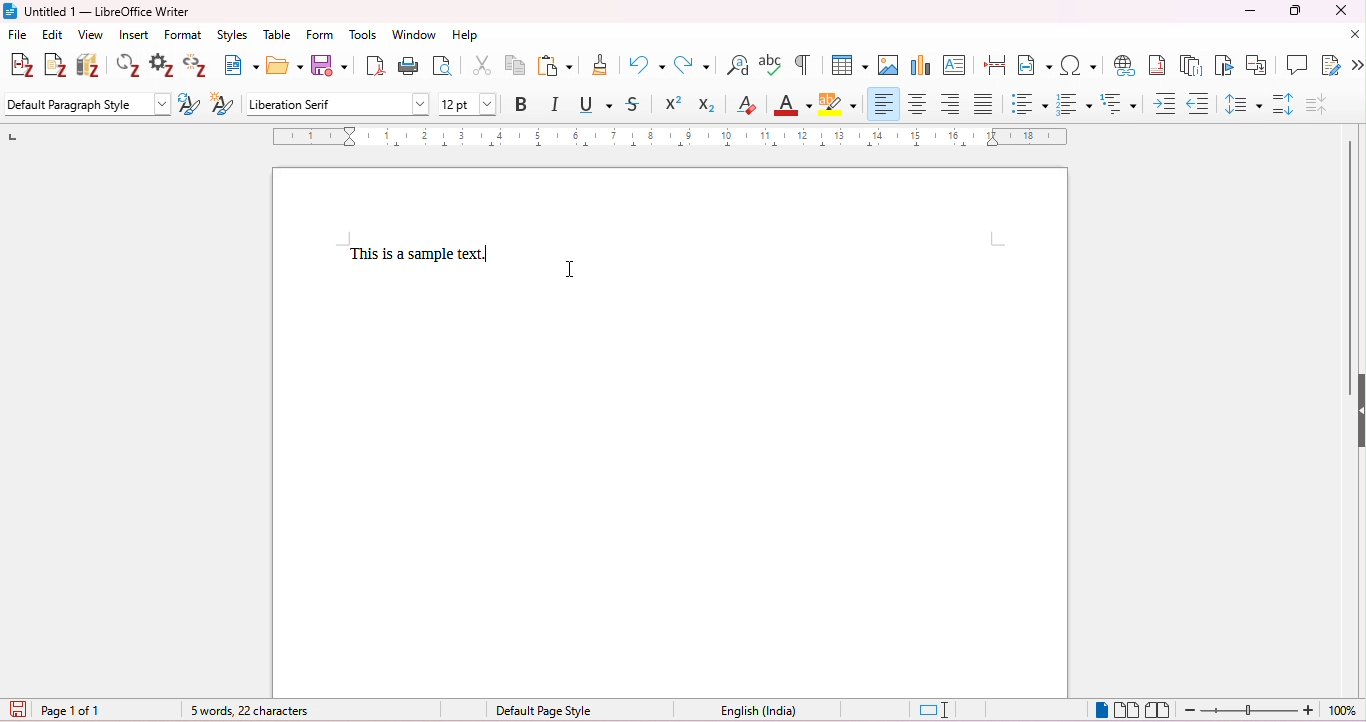 The image size is (1366, 722). I want to click on word count, so click(258, 709).